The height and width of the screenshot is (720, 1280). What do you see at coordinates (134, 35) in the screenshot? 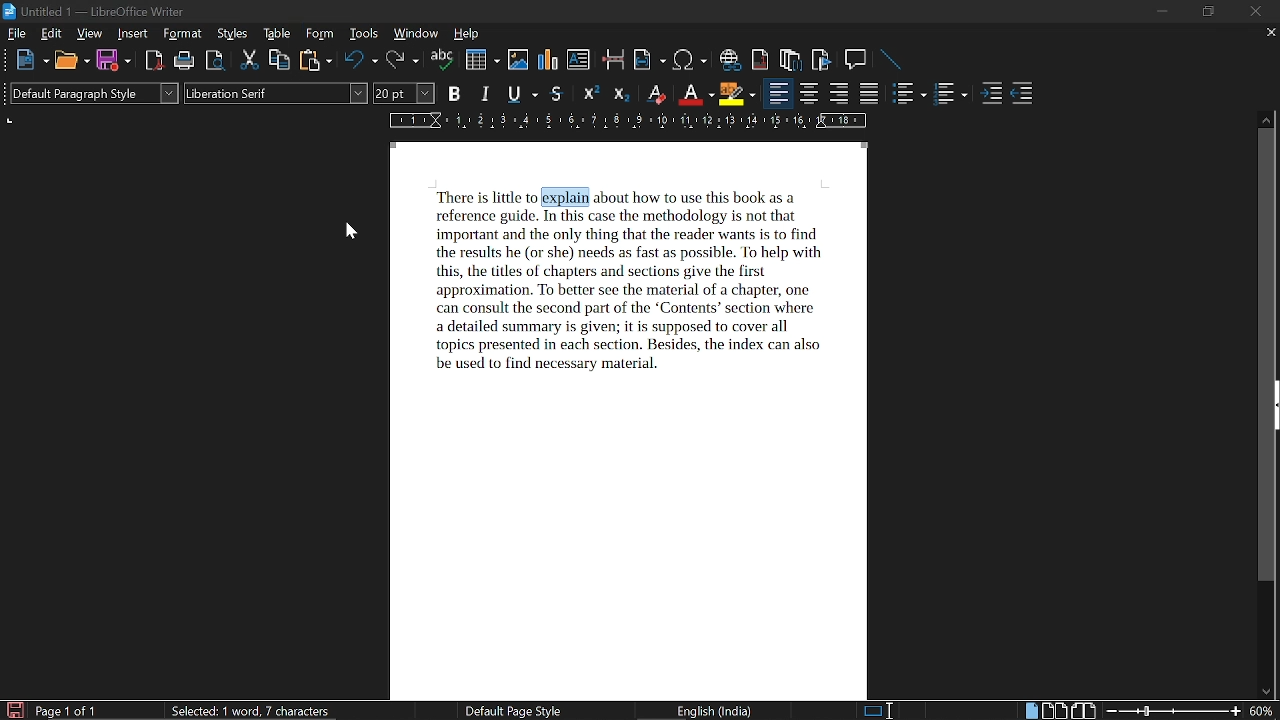
I see `insert` at bounding box center [134, 35].